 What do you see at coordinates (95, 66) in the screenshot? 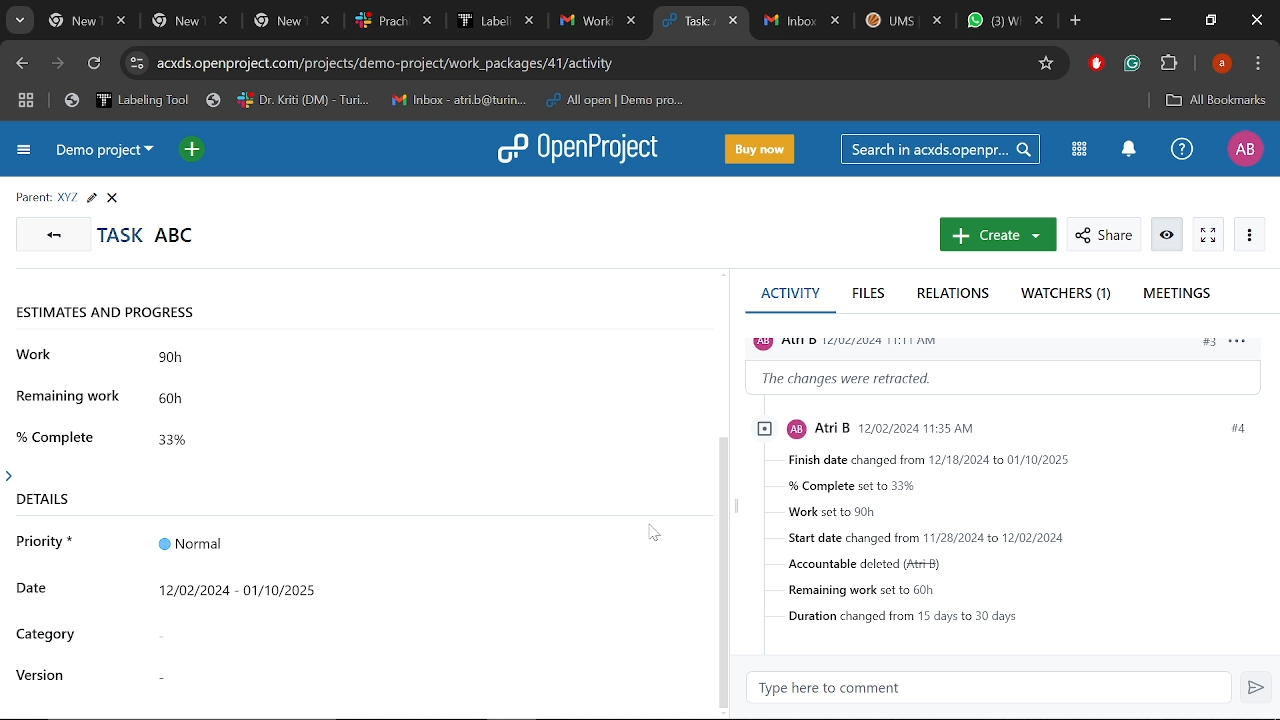
I see `Refresh` at bounding box center [95, 66].